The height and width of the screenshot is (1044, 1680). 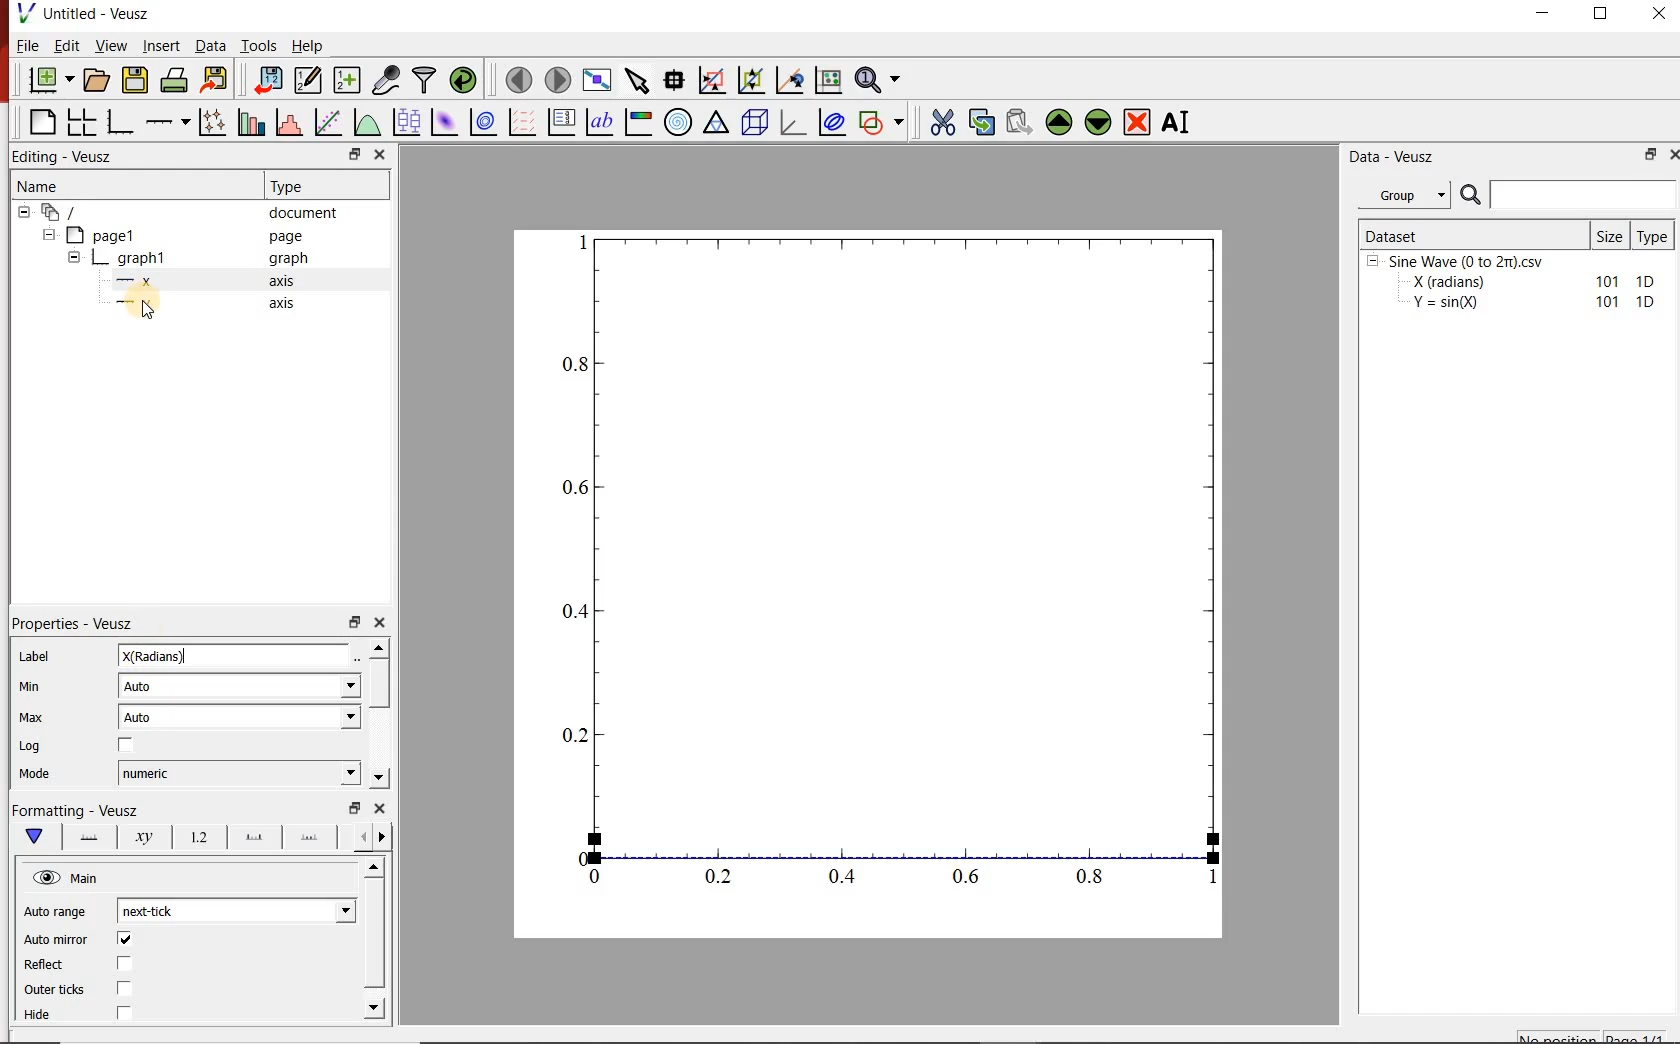 I want to click on Close, so click(x=381, y=808).